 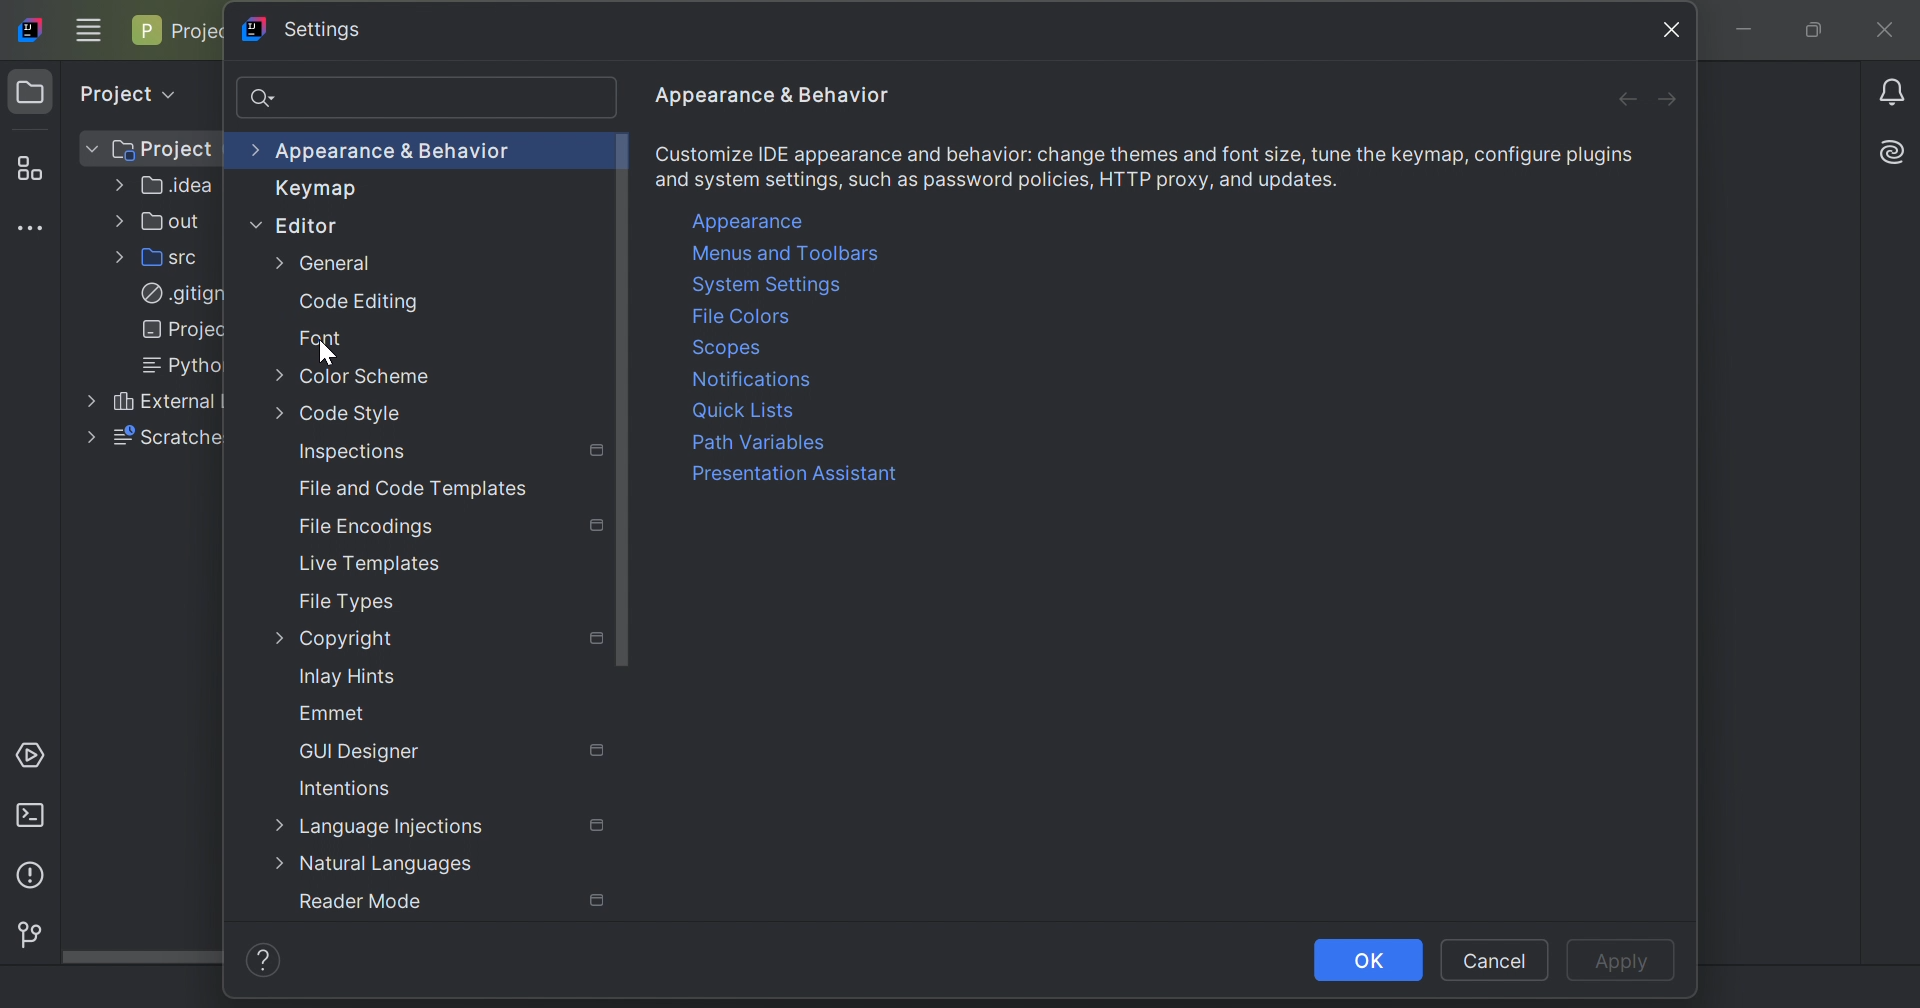 I want to click on General, so click(x=324, y=263).